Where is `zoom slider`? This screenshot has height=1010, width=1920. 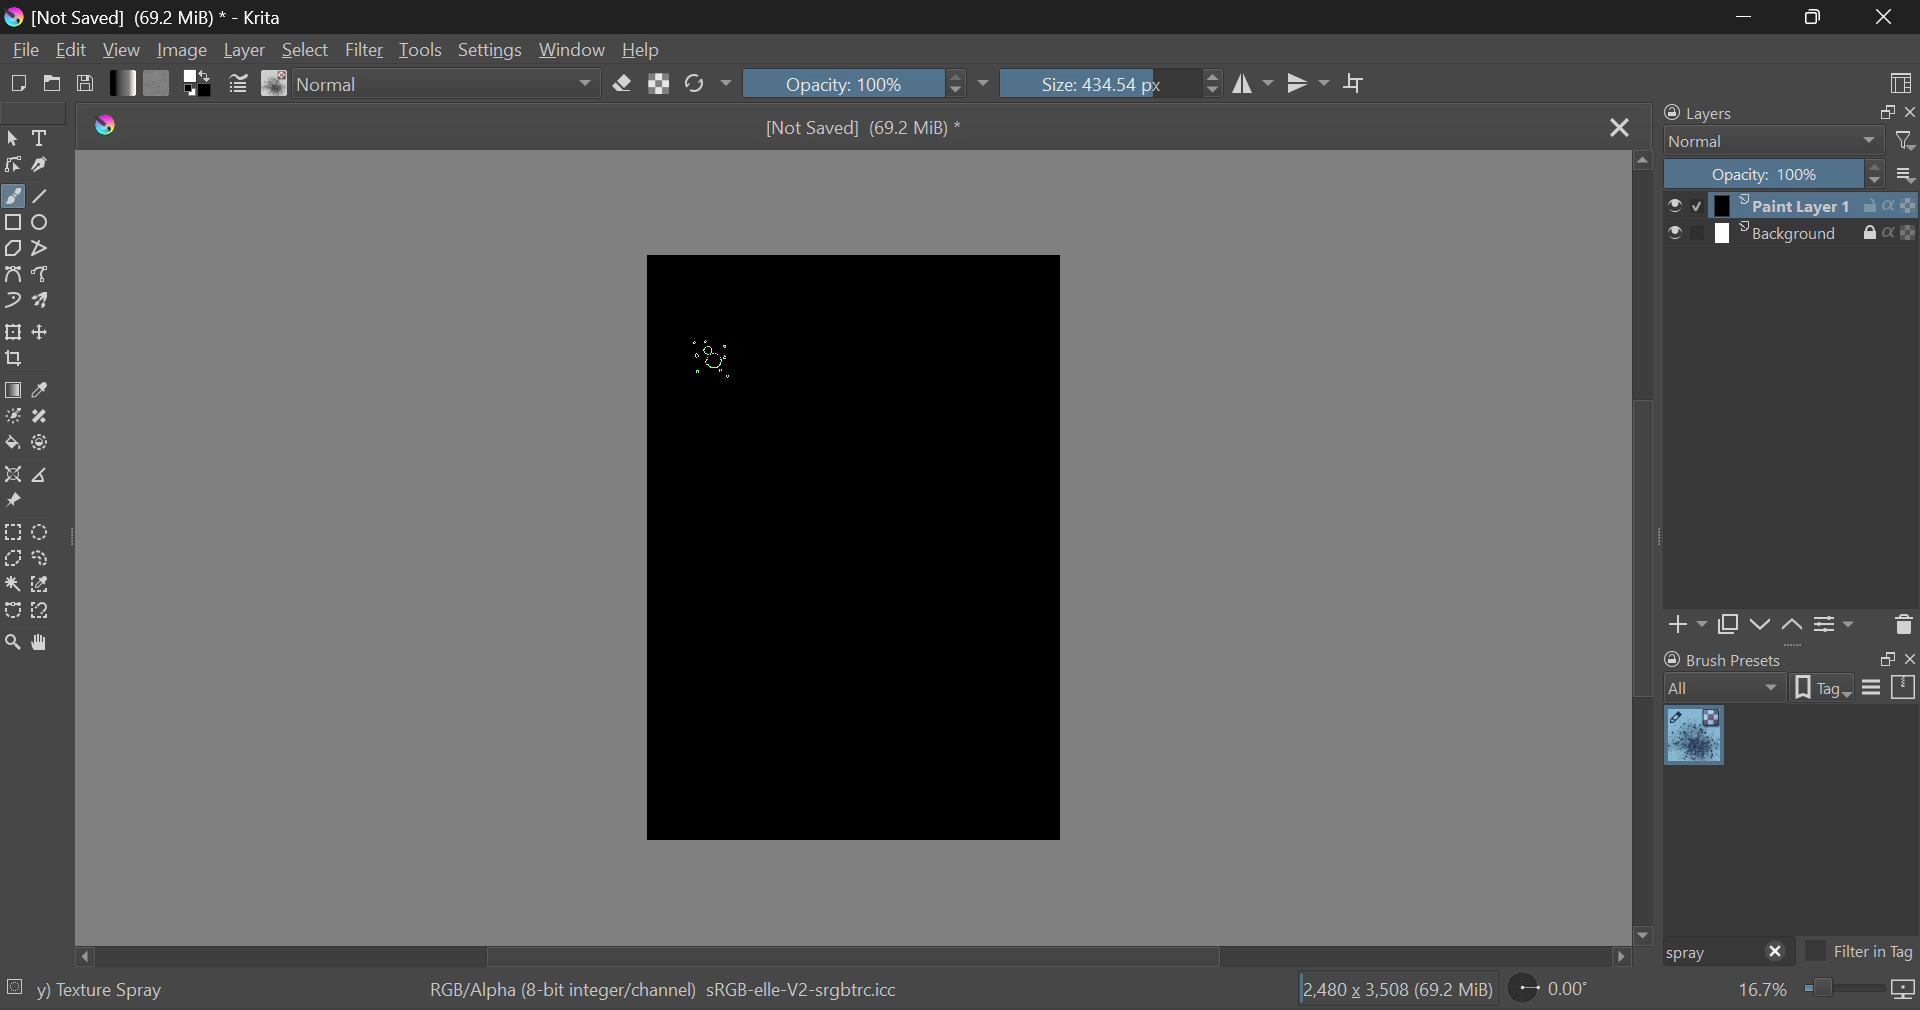 zoom slider is located at coordinates (1841, 990).